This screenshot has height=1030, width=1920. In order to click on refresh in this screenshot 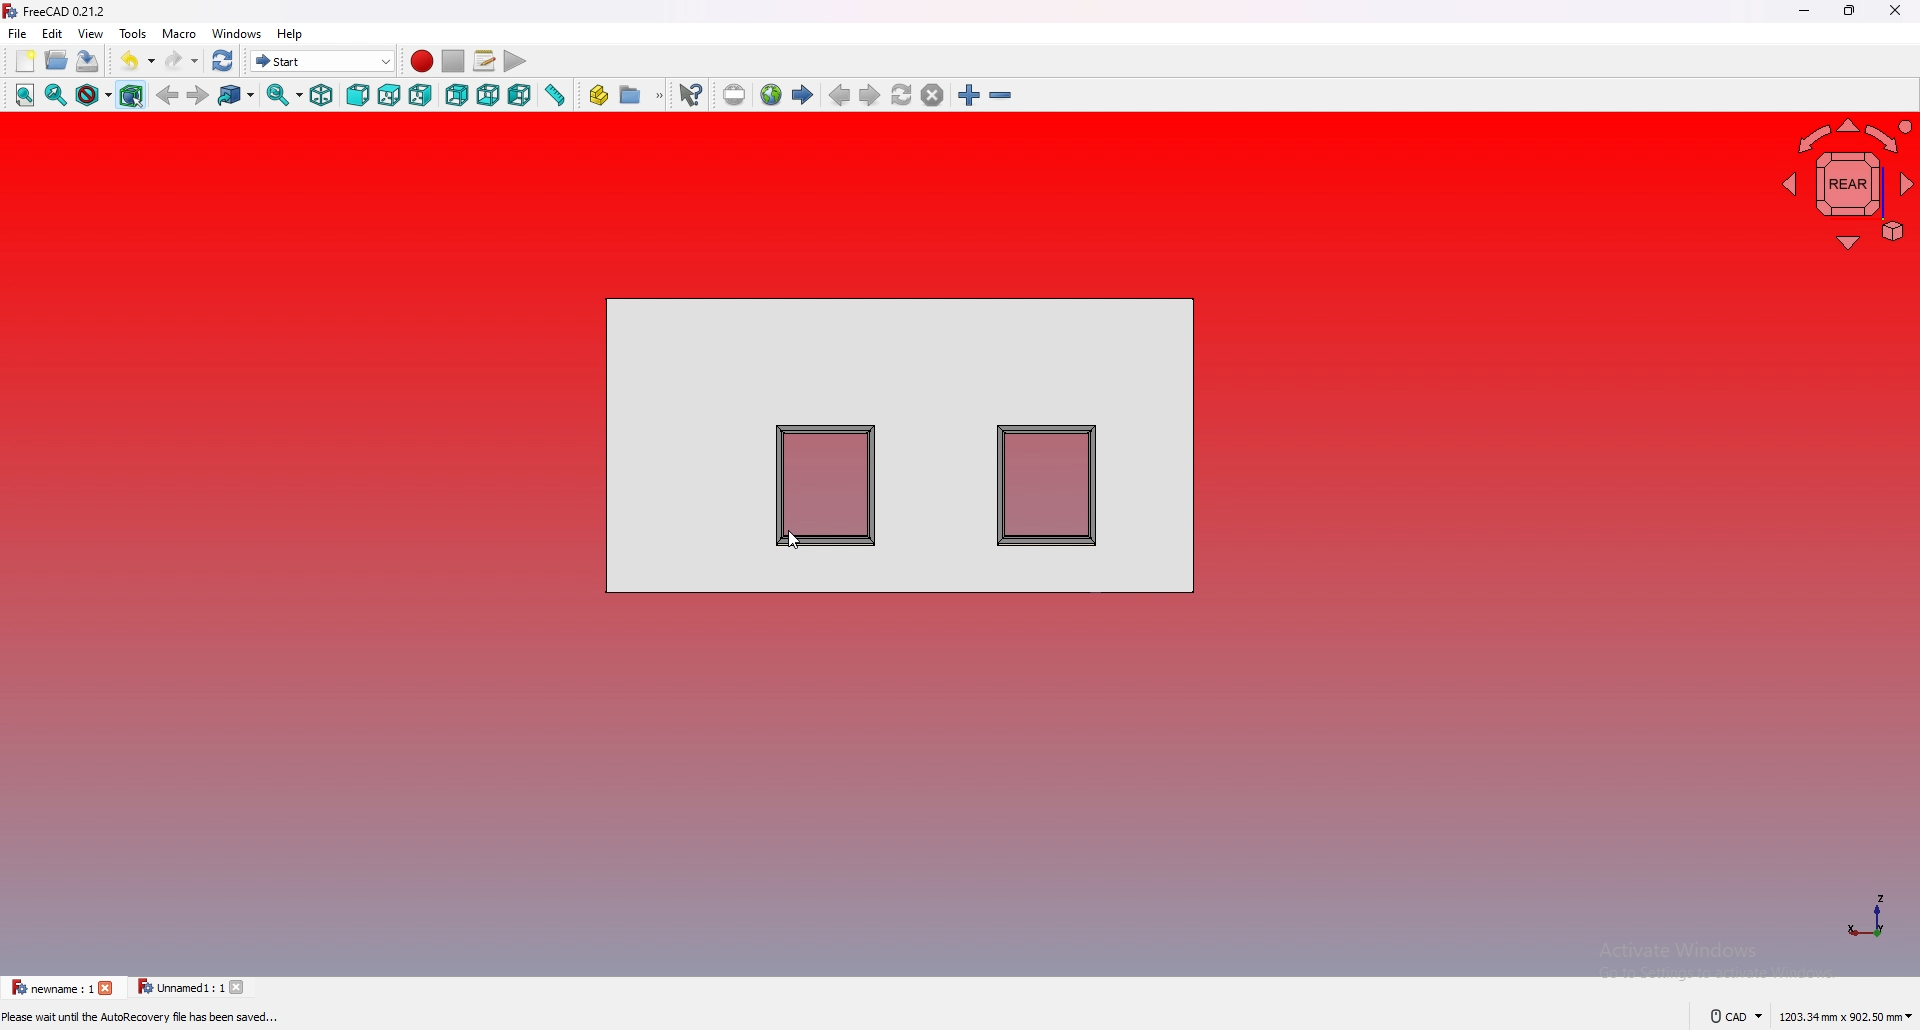, I will do `click(224, 61)`.